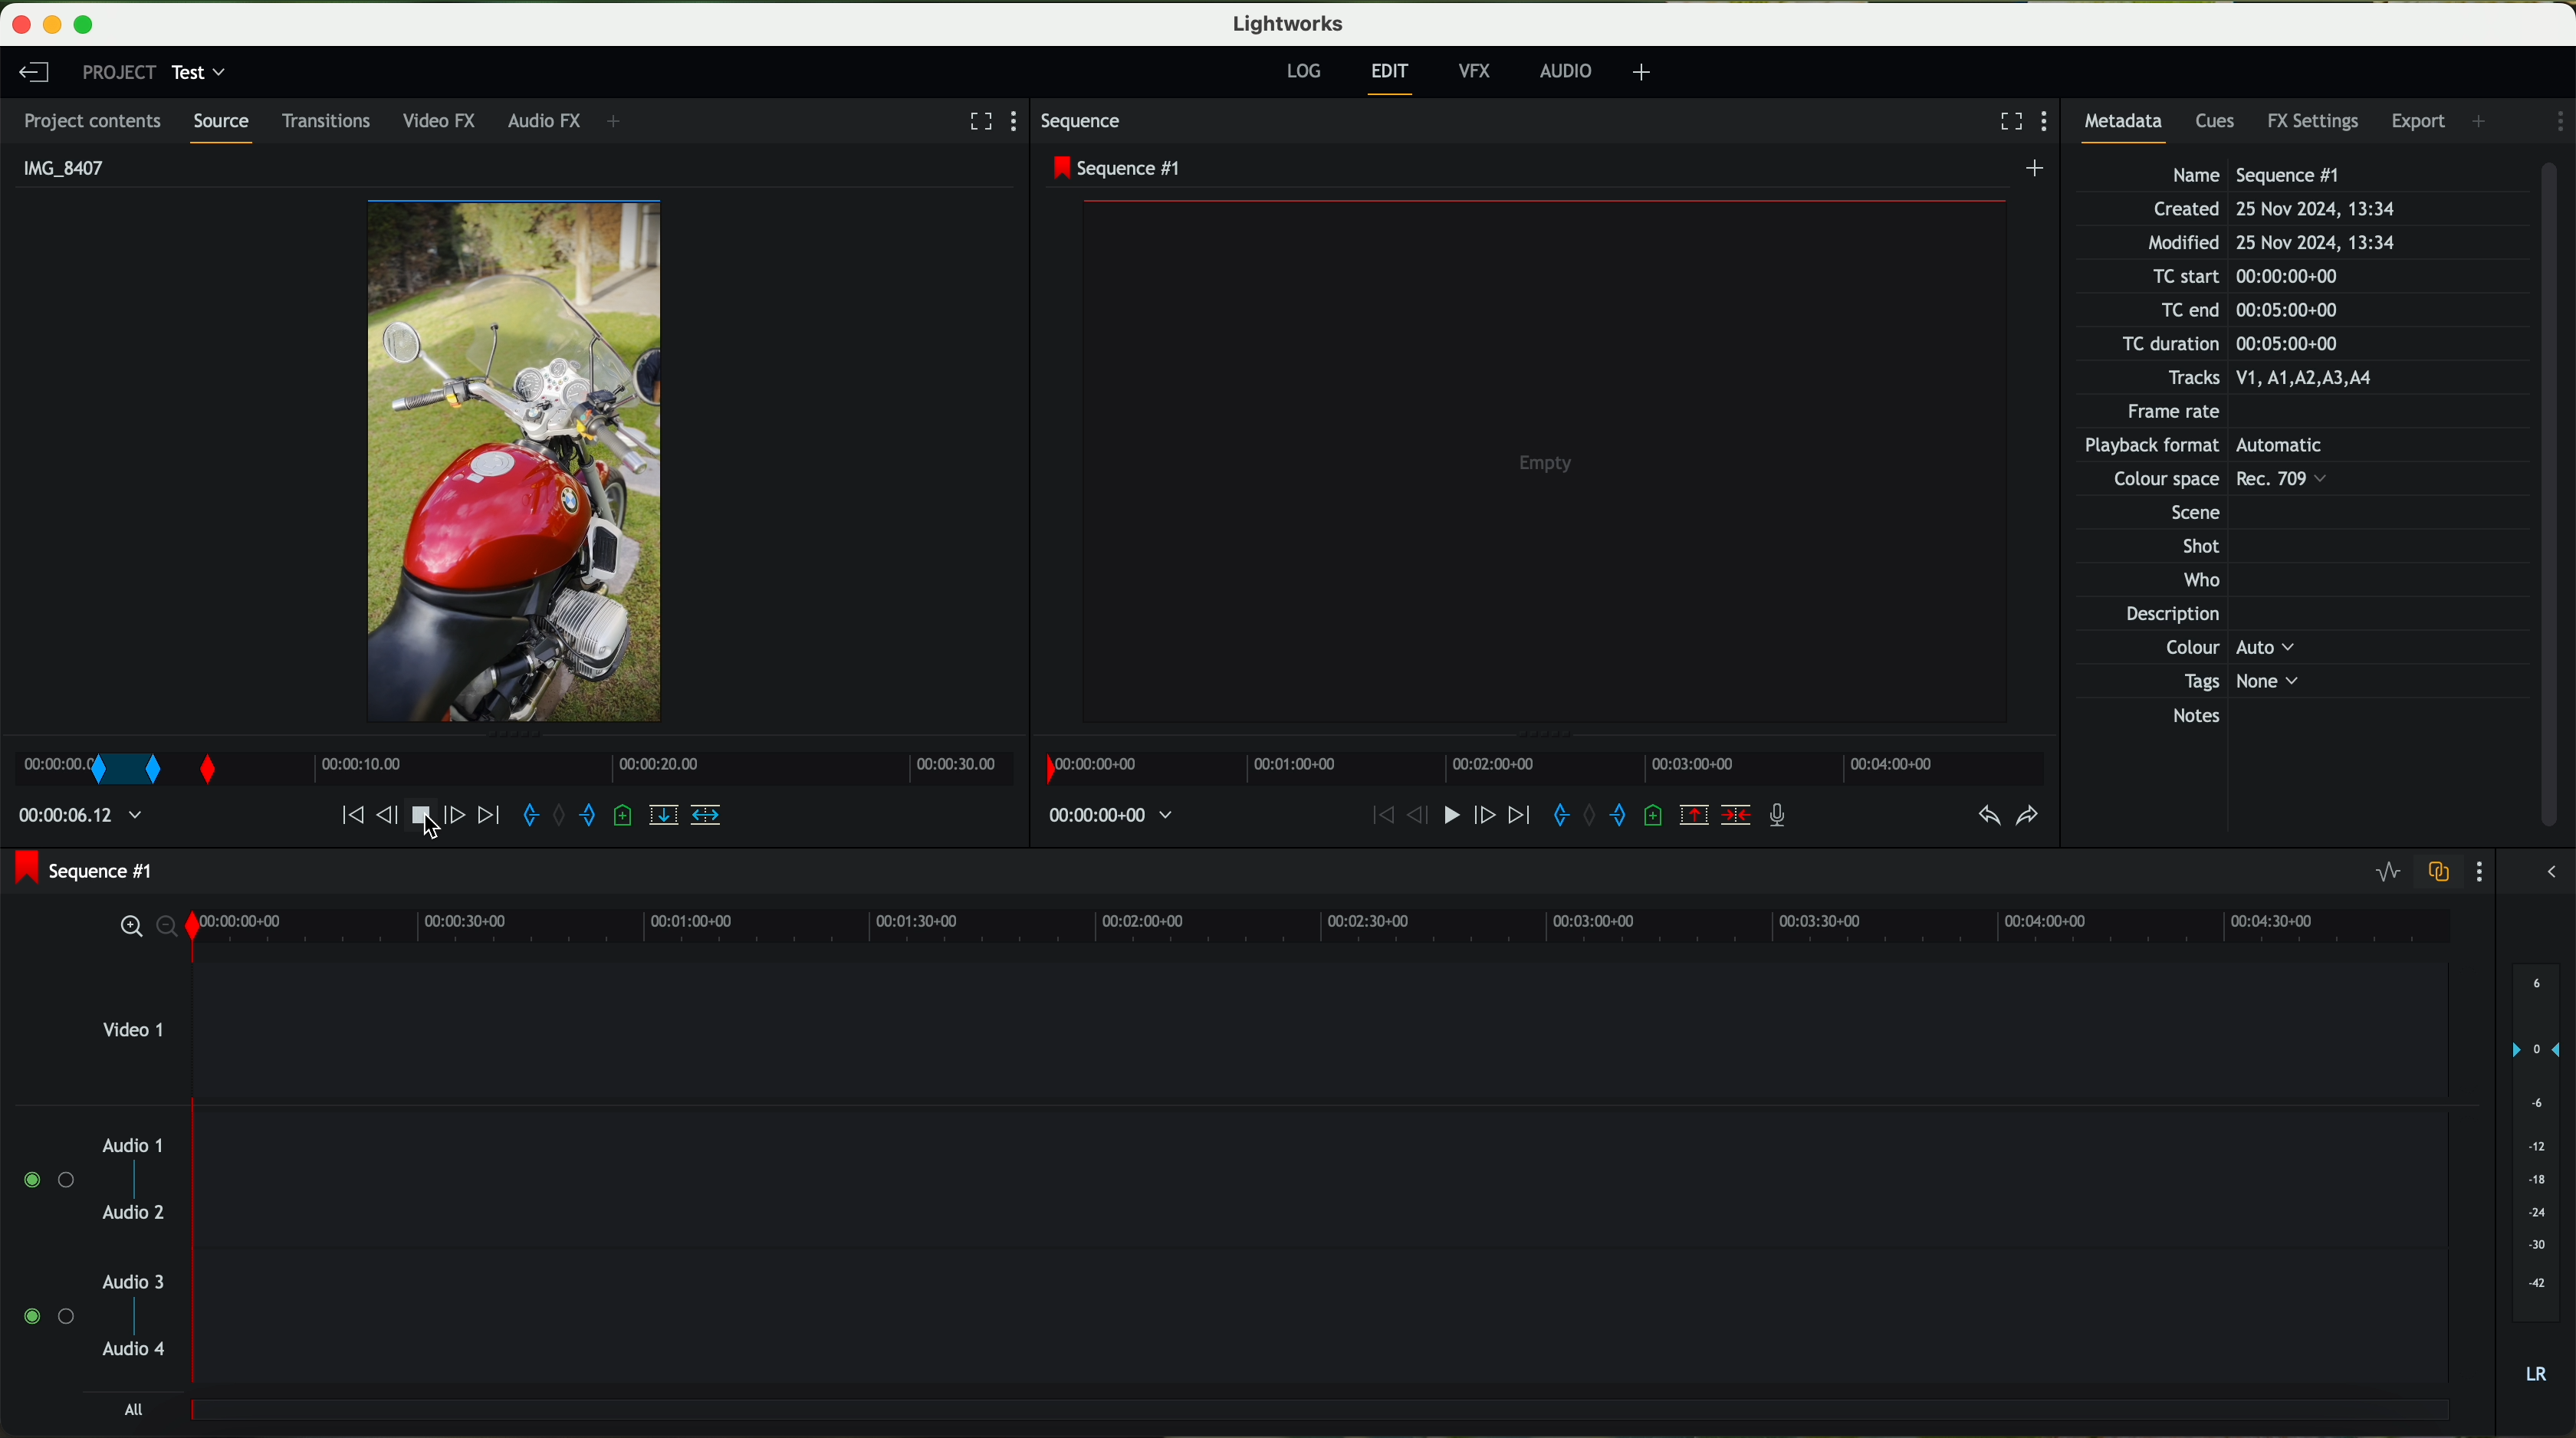 The height and width of the screenshot is (1438, 2576). Describe the element at coordinates (1479, 74) in the screenshot. I see `VFX` at that location.